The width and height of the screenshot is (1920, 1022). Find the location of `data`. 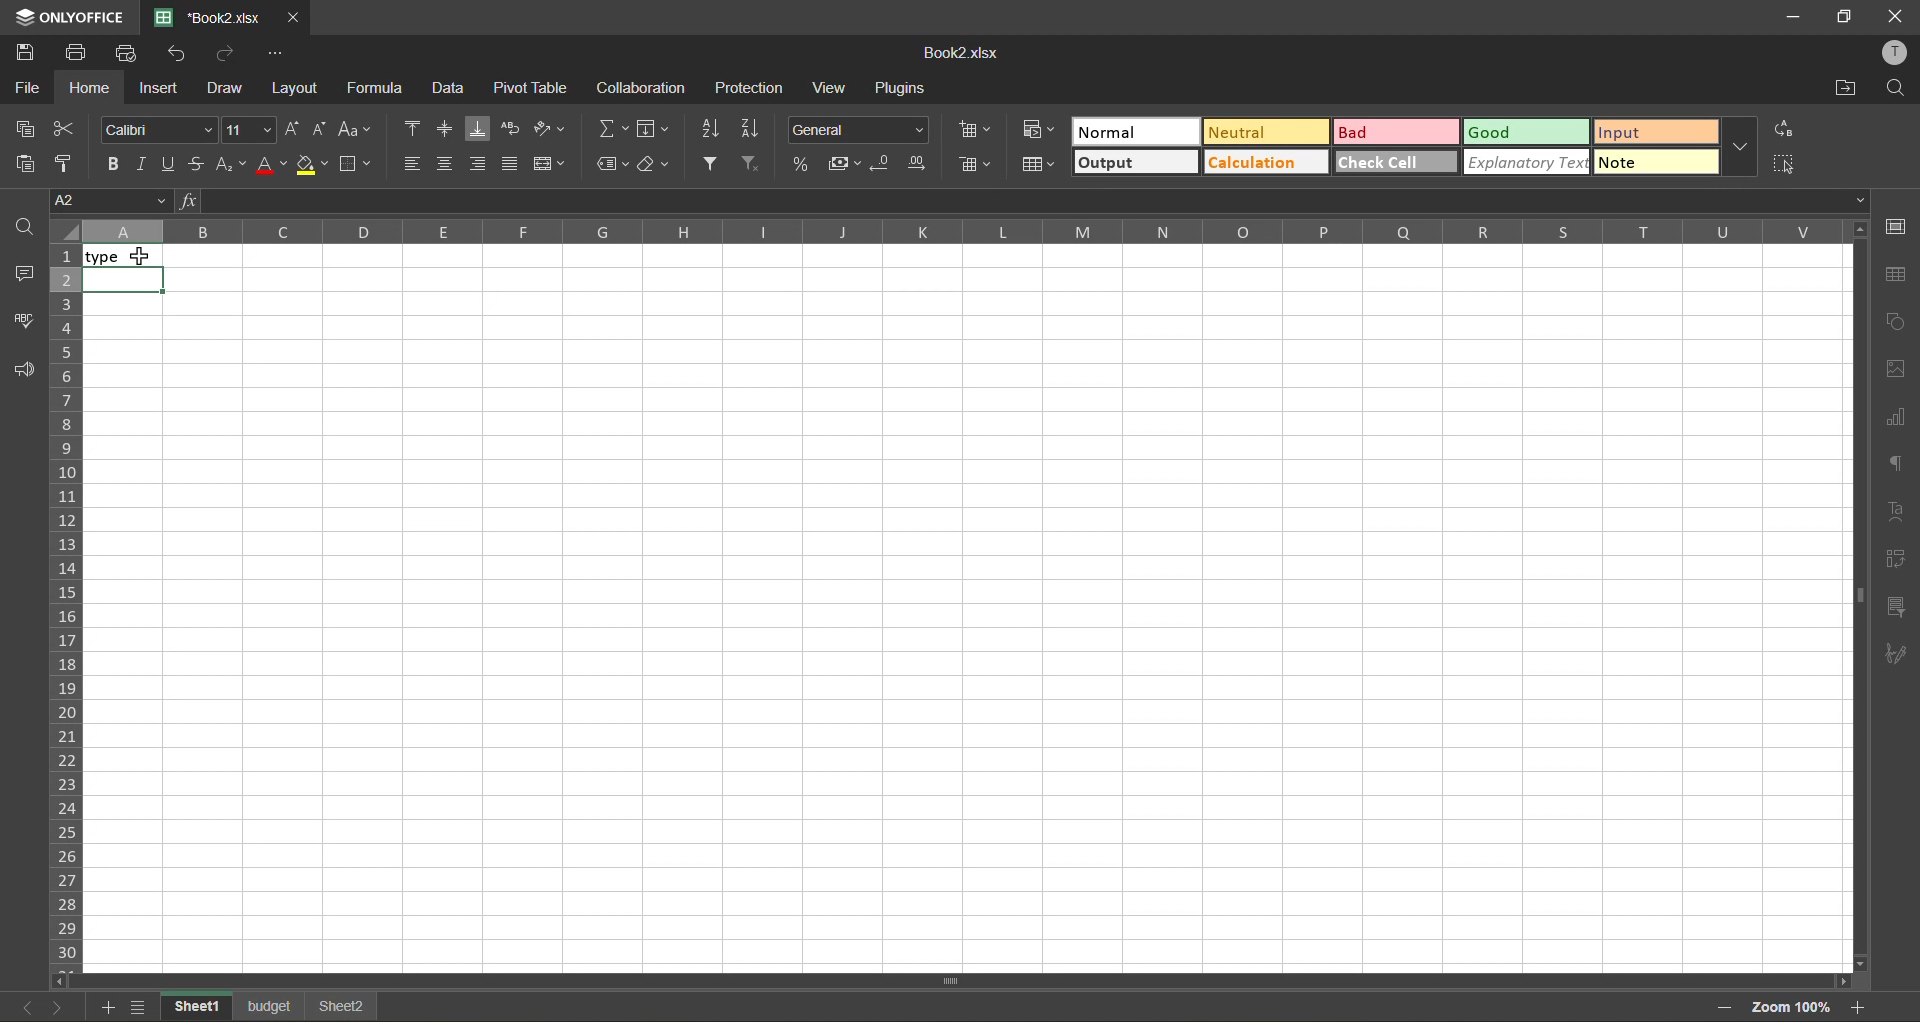

data is located at coordinates (451, 88).